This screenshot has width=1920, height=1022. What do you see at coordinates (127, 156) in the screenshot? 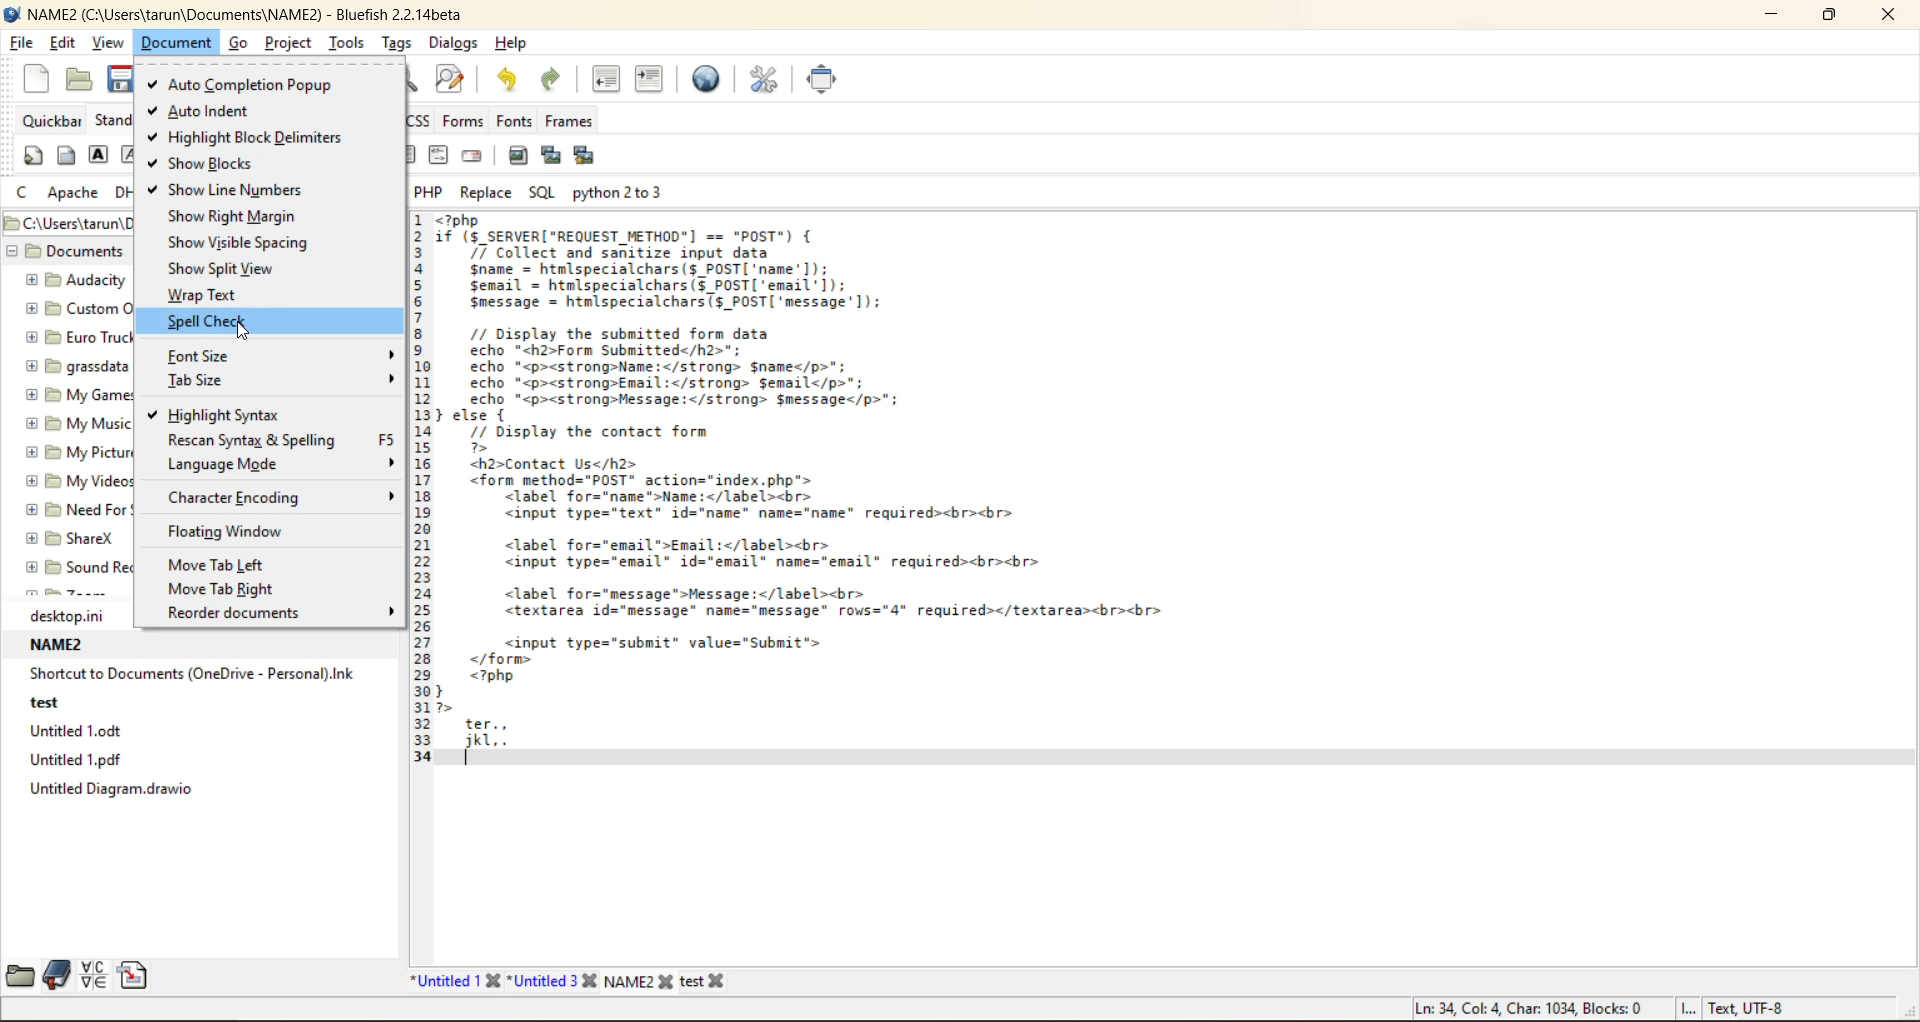
I see `emphasis` at bounding box center [127, 156].